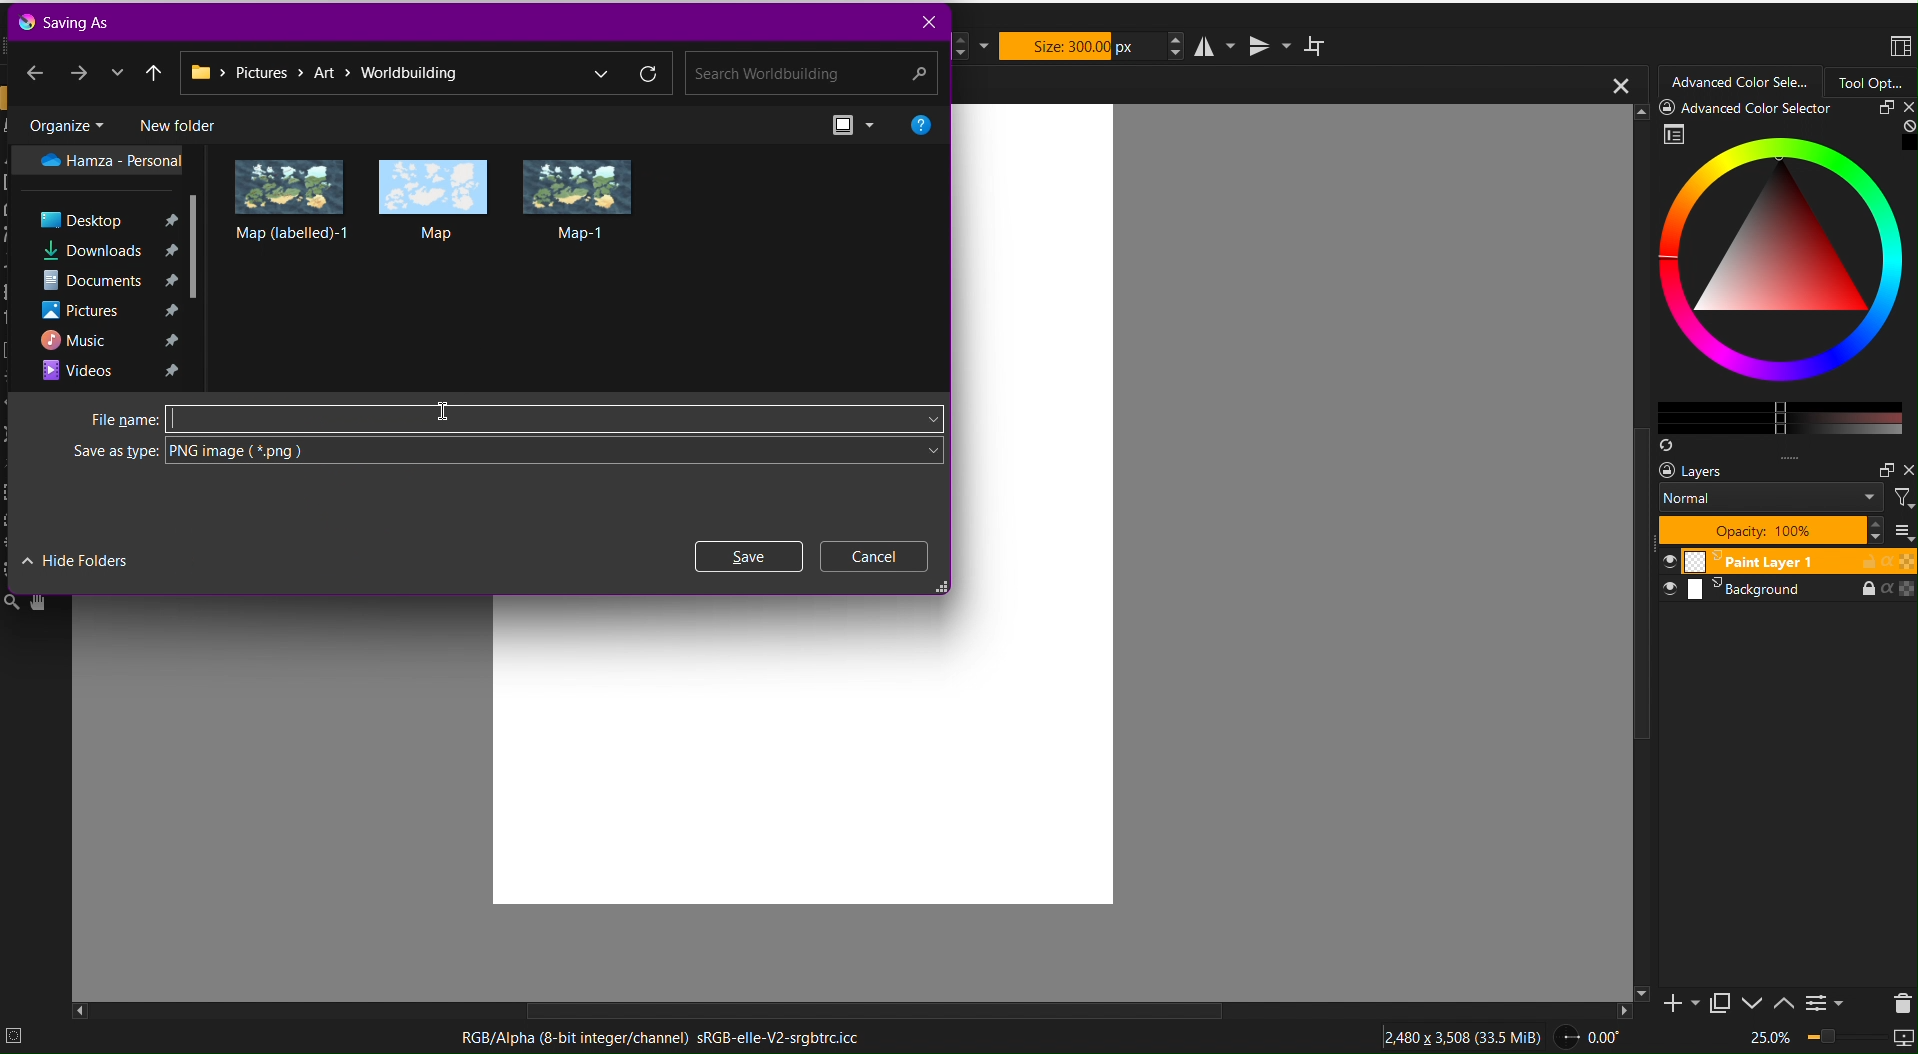  What do you see at coordinates (1295, 84) in the screenshot?
I see `Current Document` at bounding box center [1295, 84].